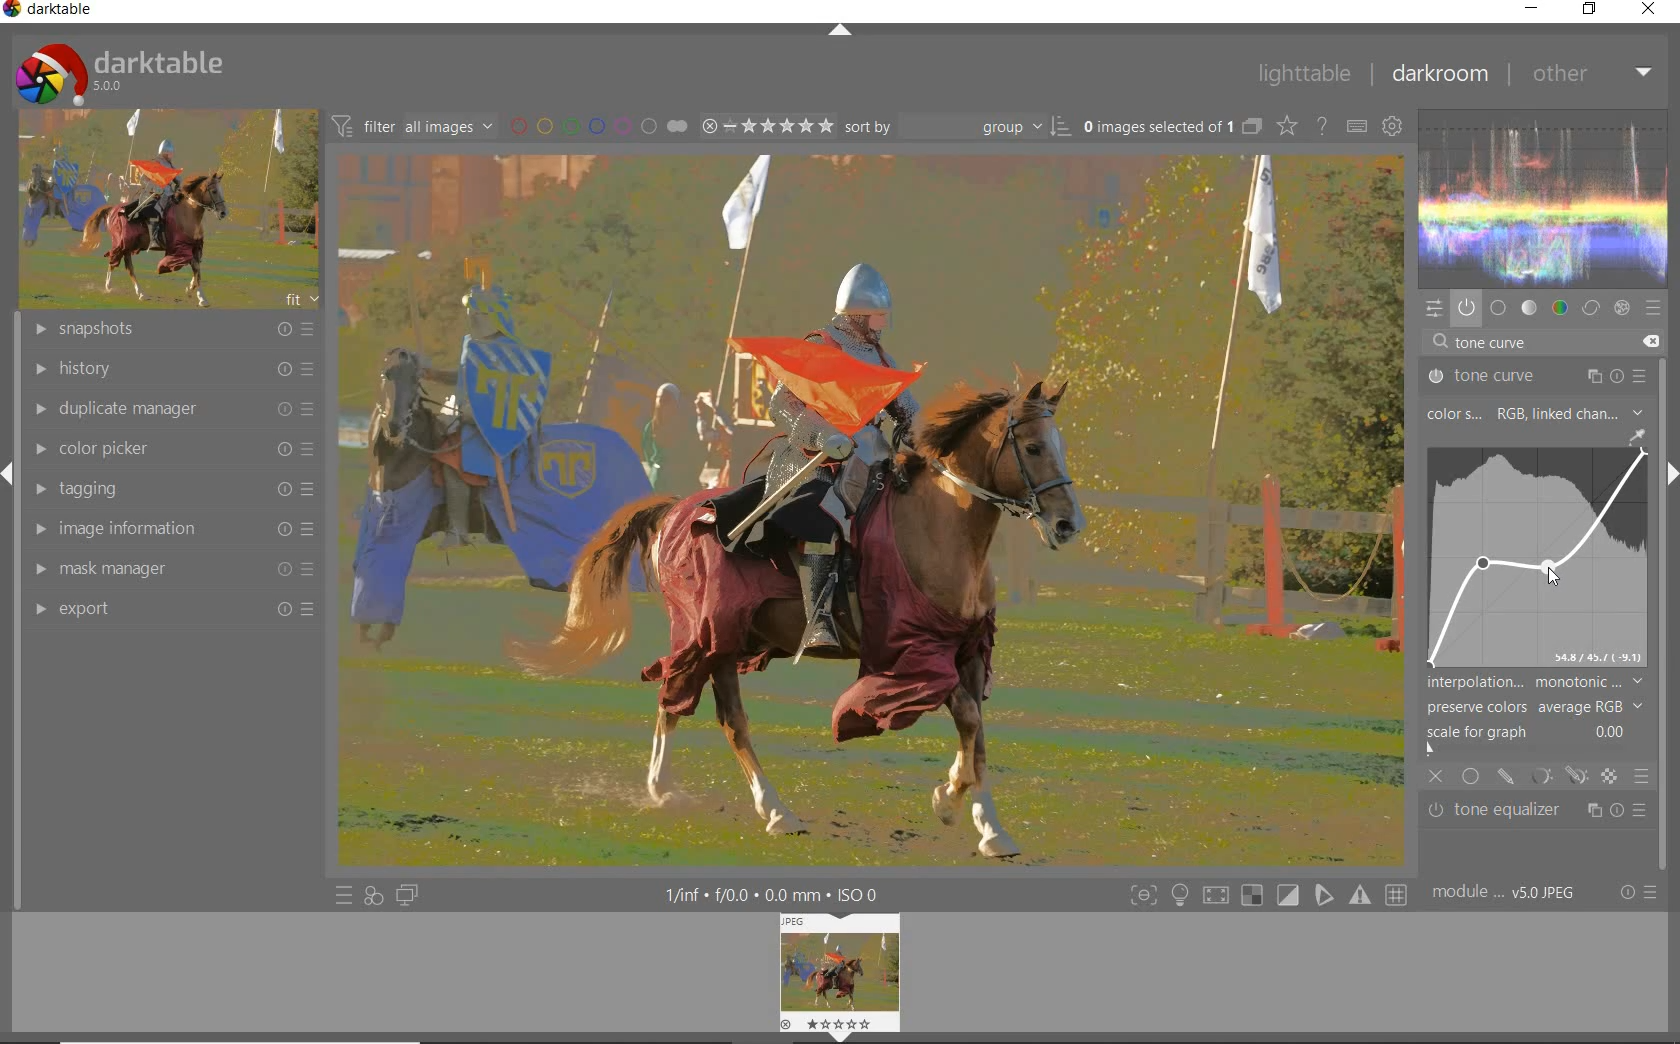  Describe the element at coordinates (1650, 10) in the screenshot. I see `close` at that location.